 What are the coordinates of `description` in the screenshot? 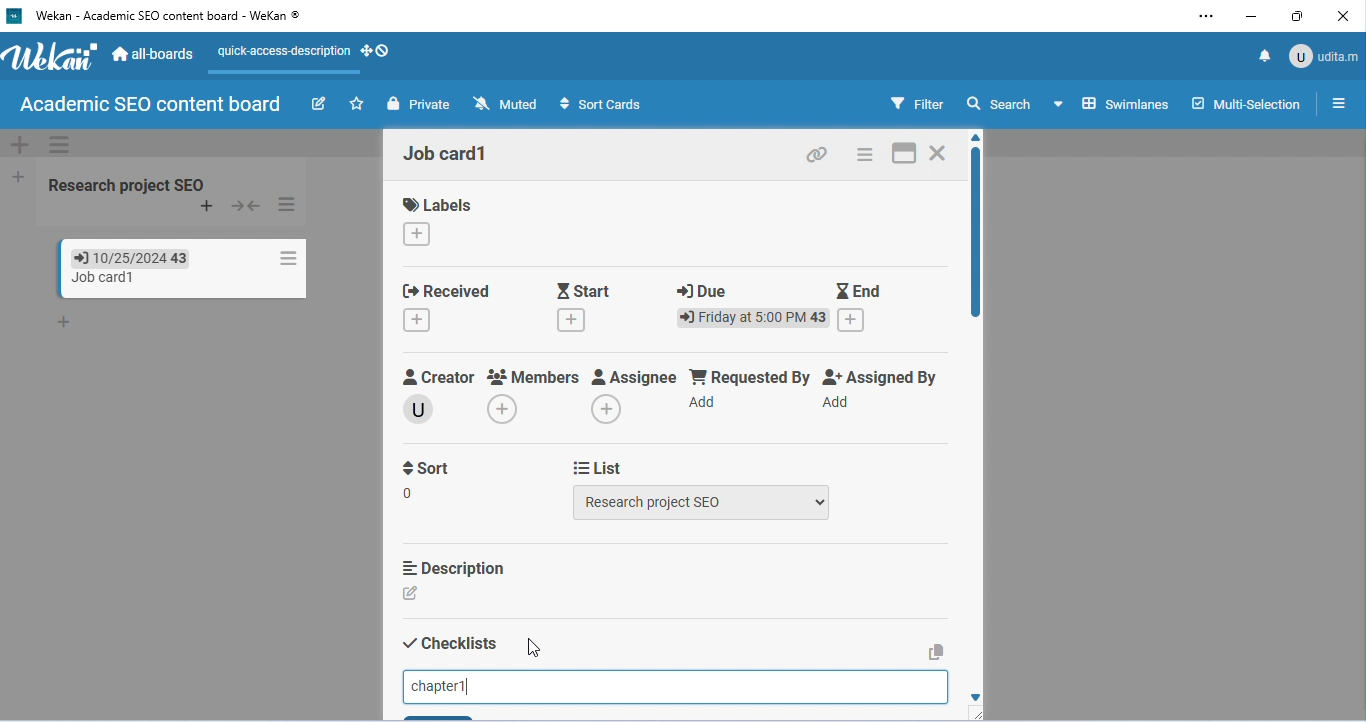 It's located at (452, 568).